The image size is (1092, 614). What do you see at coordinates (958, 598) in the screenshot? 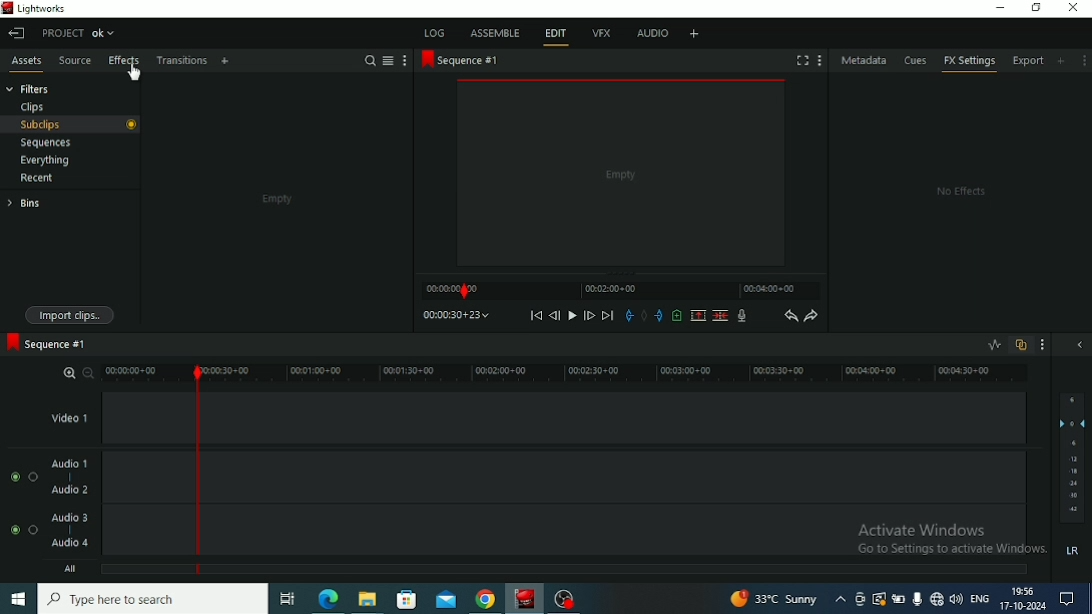
I see `speakers` at bounding box center [958, 598].